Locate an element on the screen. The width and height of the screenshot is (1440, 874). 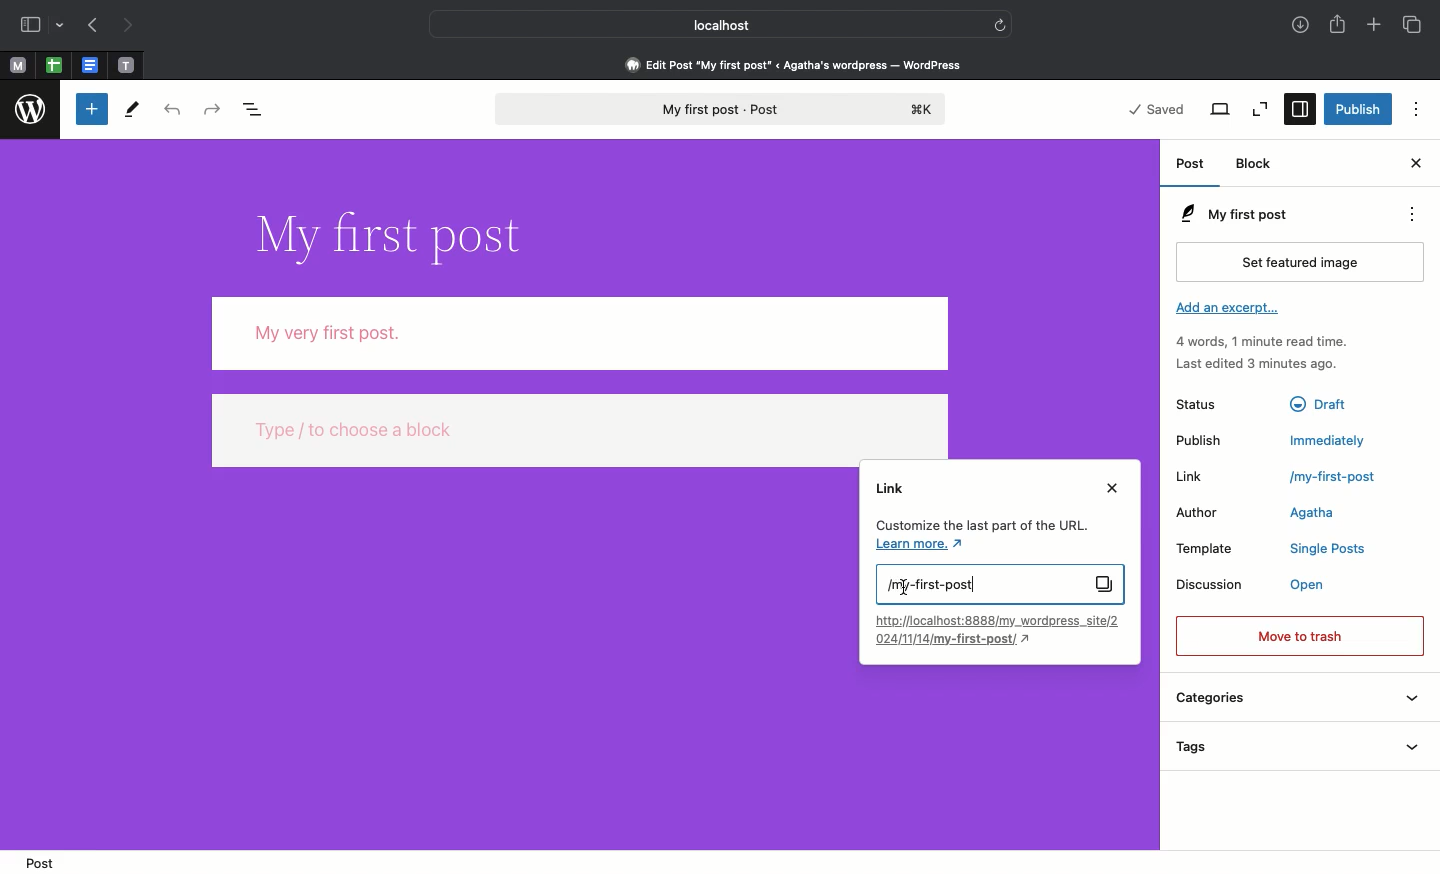
Publish is located at coordinates (1199, 438).